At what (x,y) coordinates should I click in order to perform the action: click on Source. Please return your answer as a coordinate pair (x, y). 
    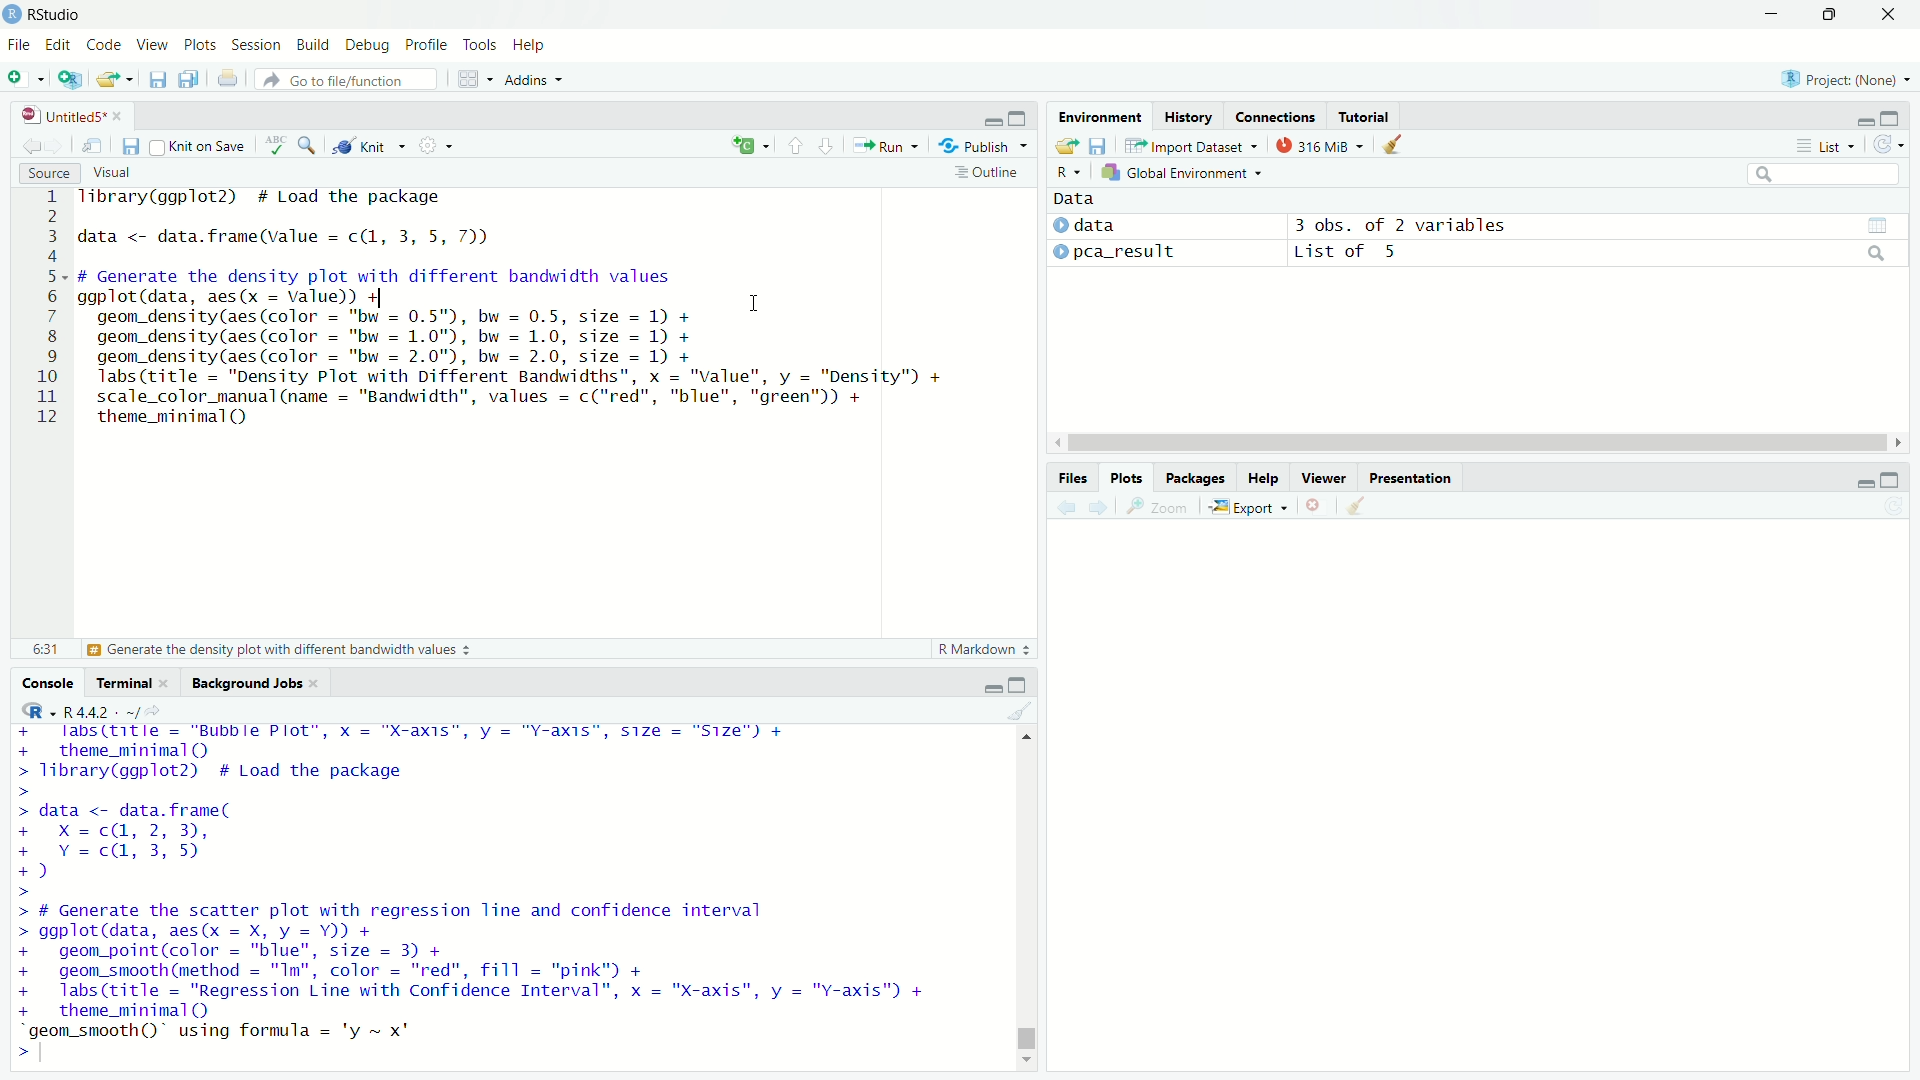
    Looking at the image, I should click on (48, 173).